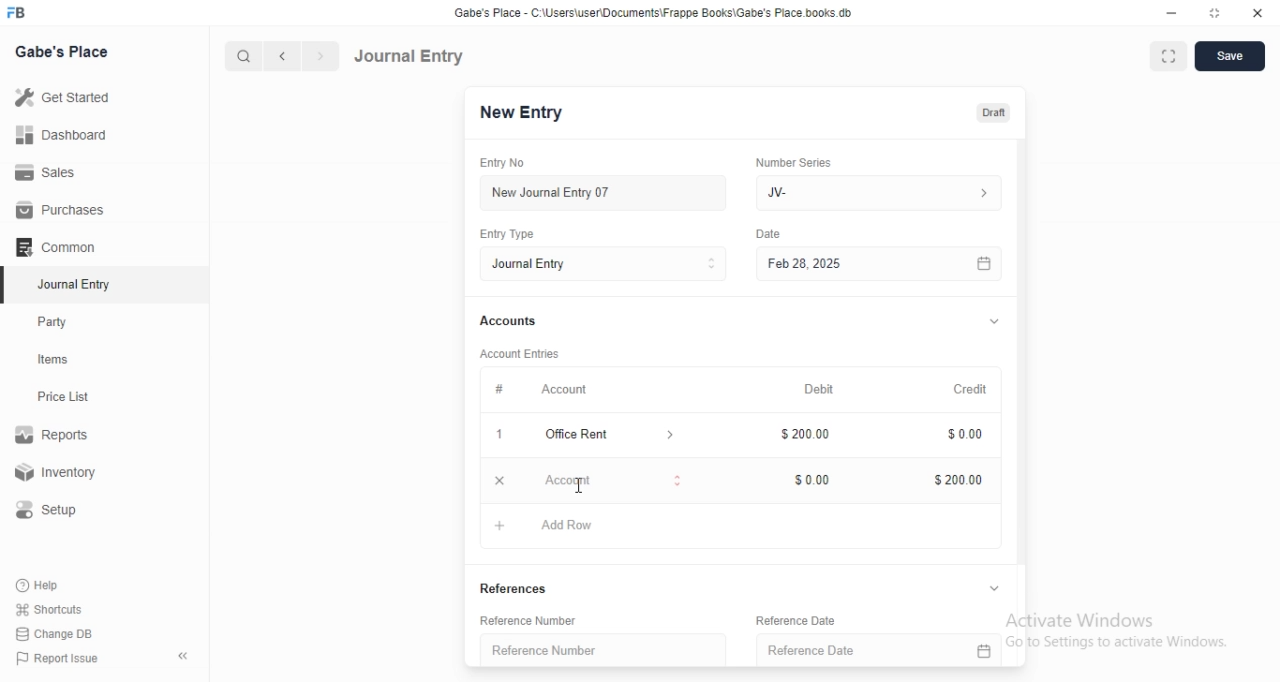 The image size is (1280, 682). I want to click on Comman, so click(49, 247).